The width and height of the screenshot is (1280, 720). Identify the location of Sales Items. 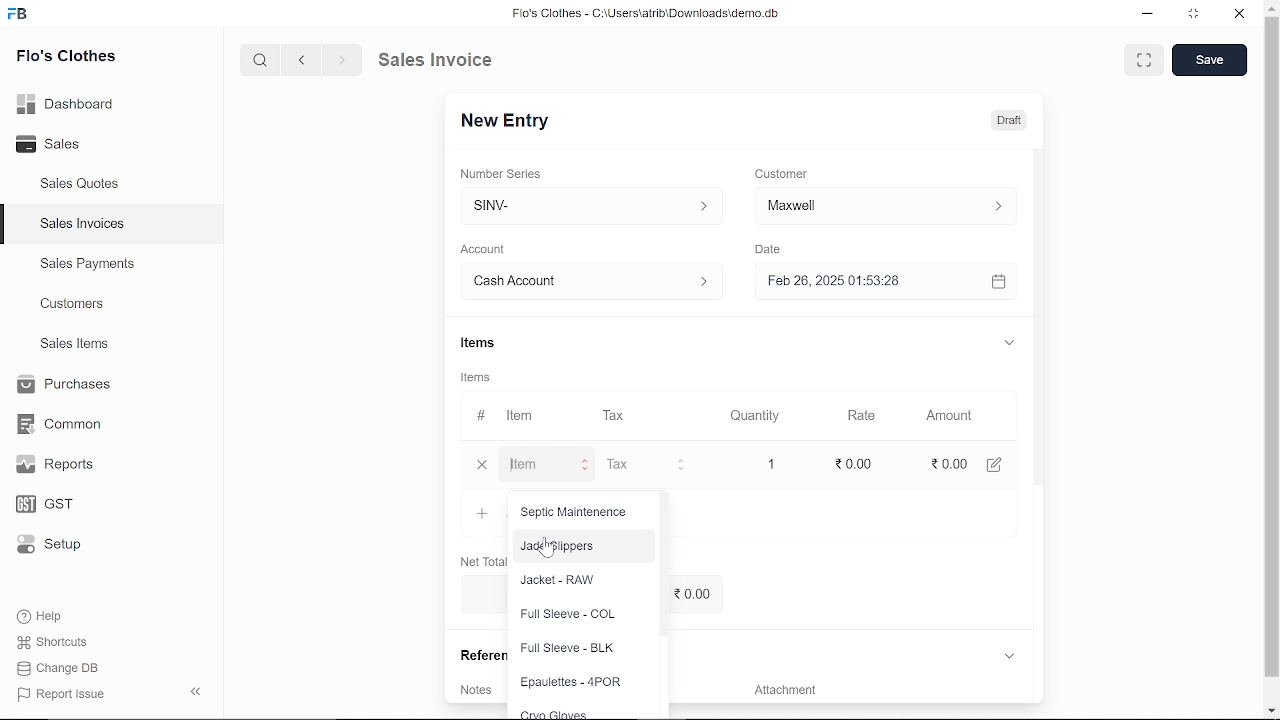
(74, 346).